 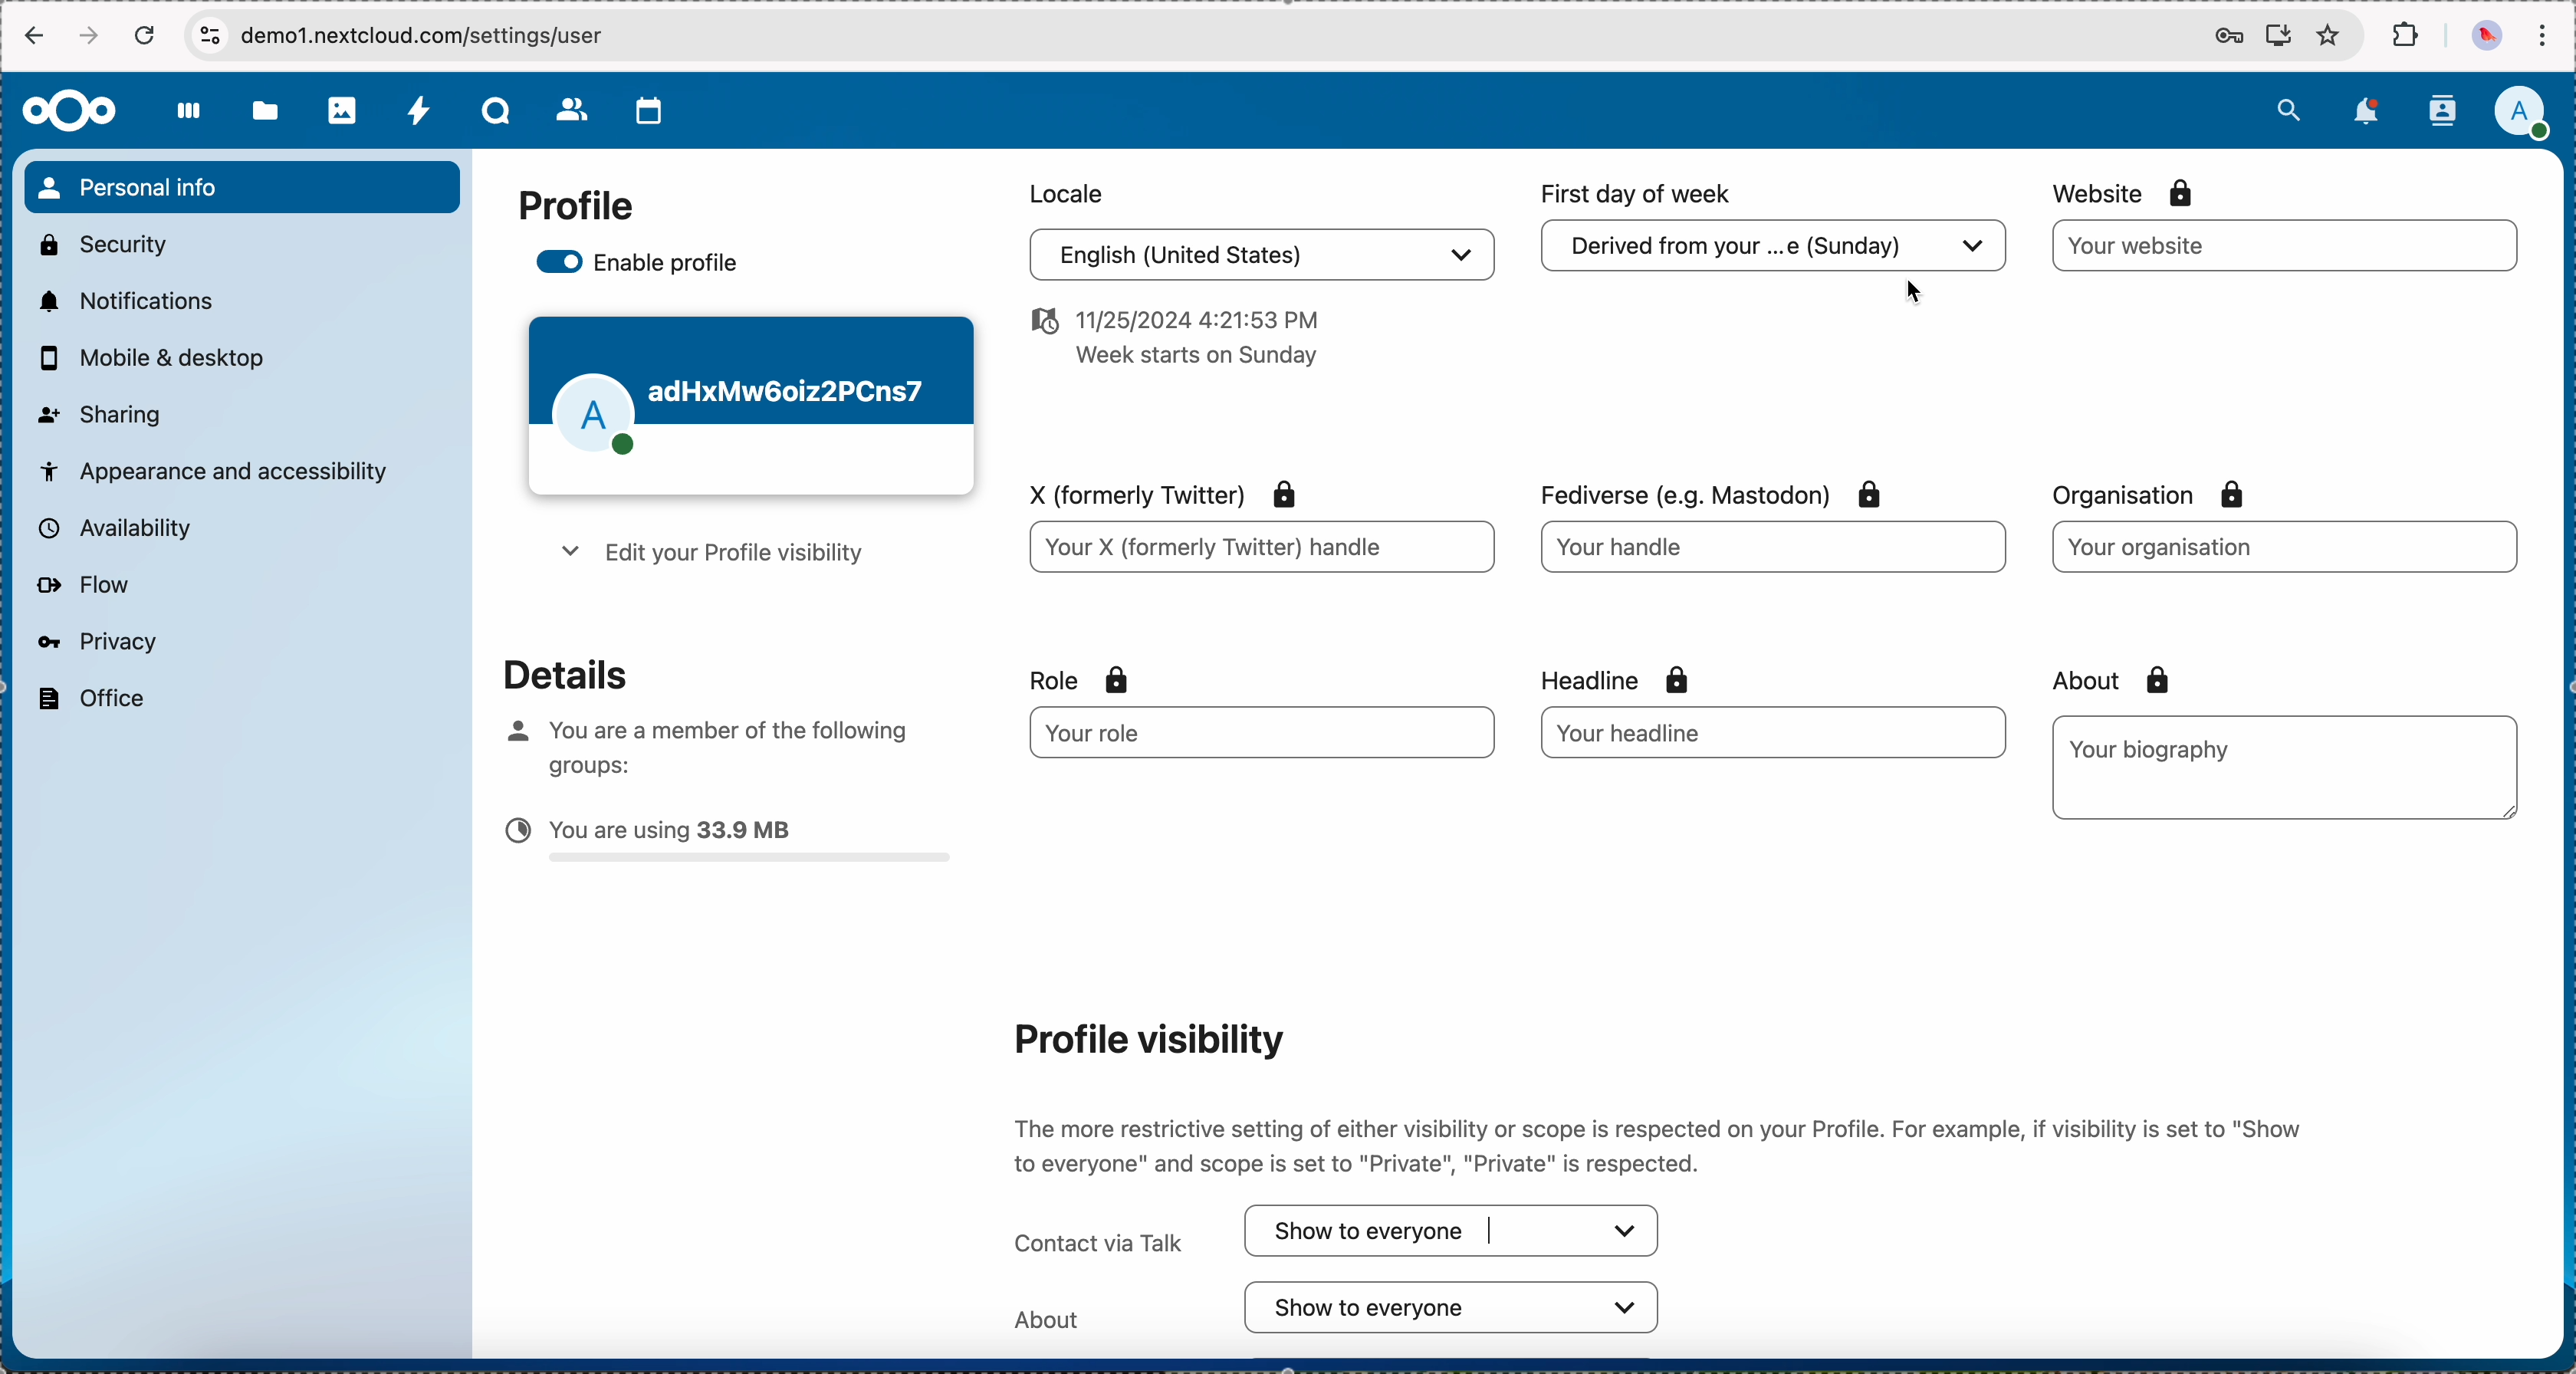 I want to click on derived from your, so click(x=1769, y=252).